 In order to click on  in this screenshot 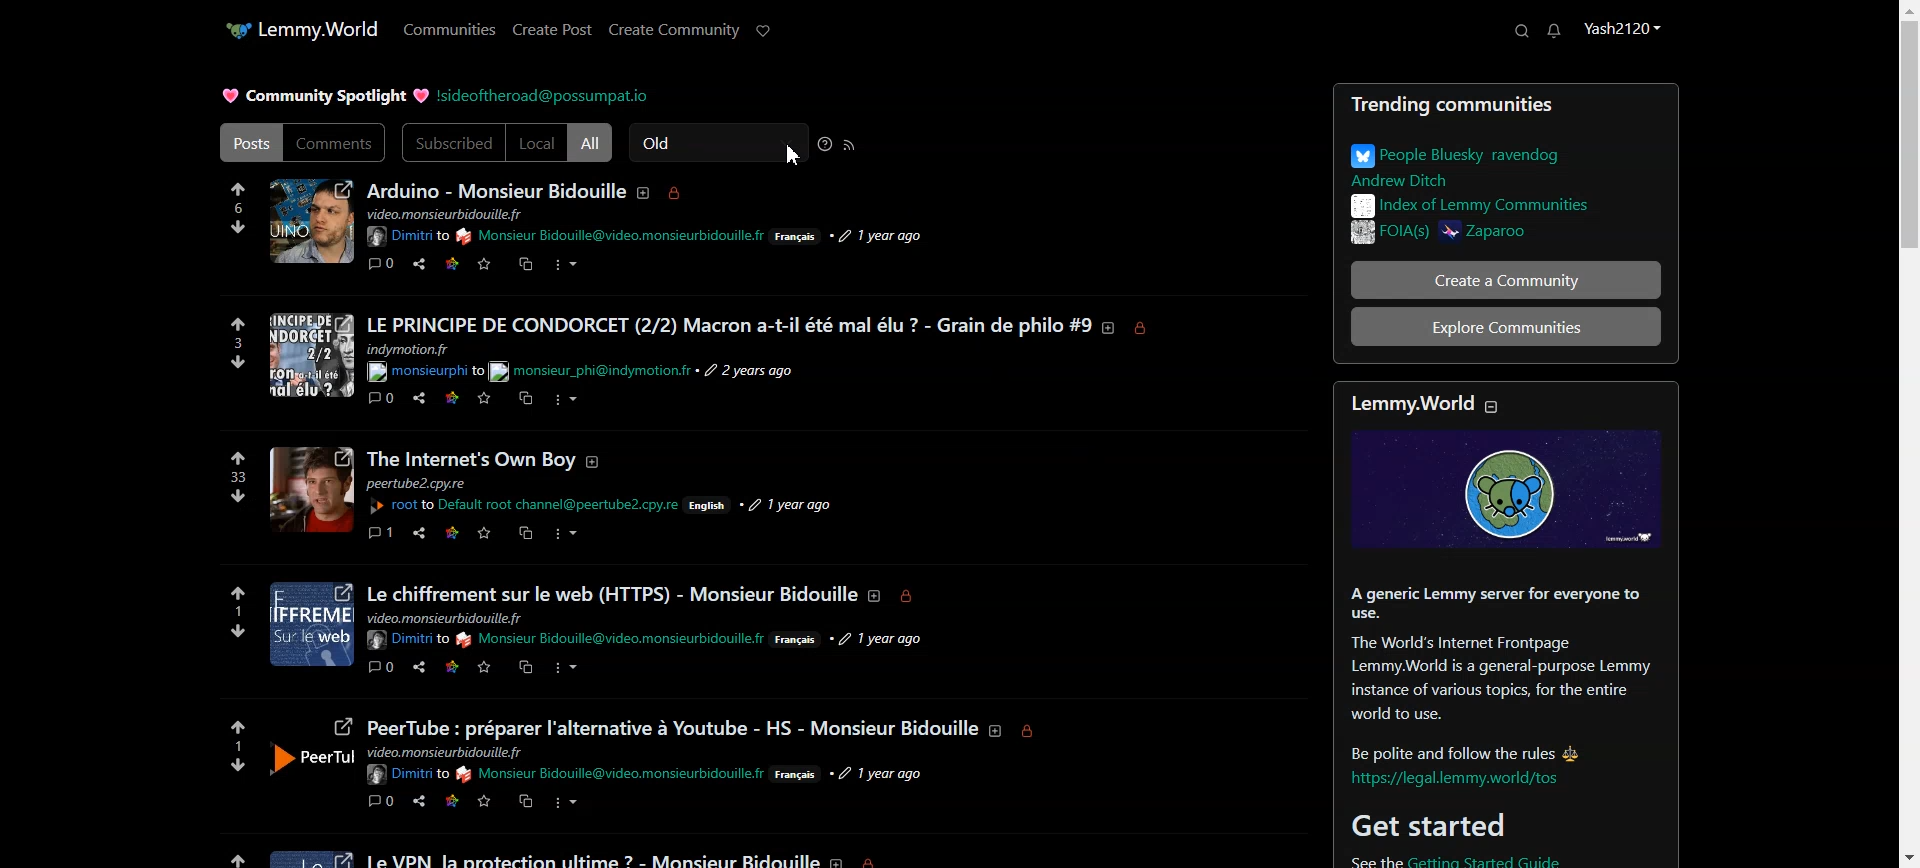, I will do `click(452, 801)`.